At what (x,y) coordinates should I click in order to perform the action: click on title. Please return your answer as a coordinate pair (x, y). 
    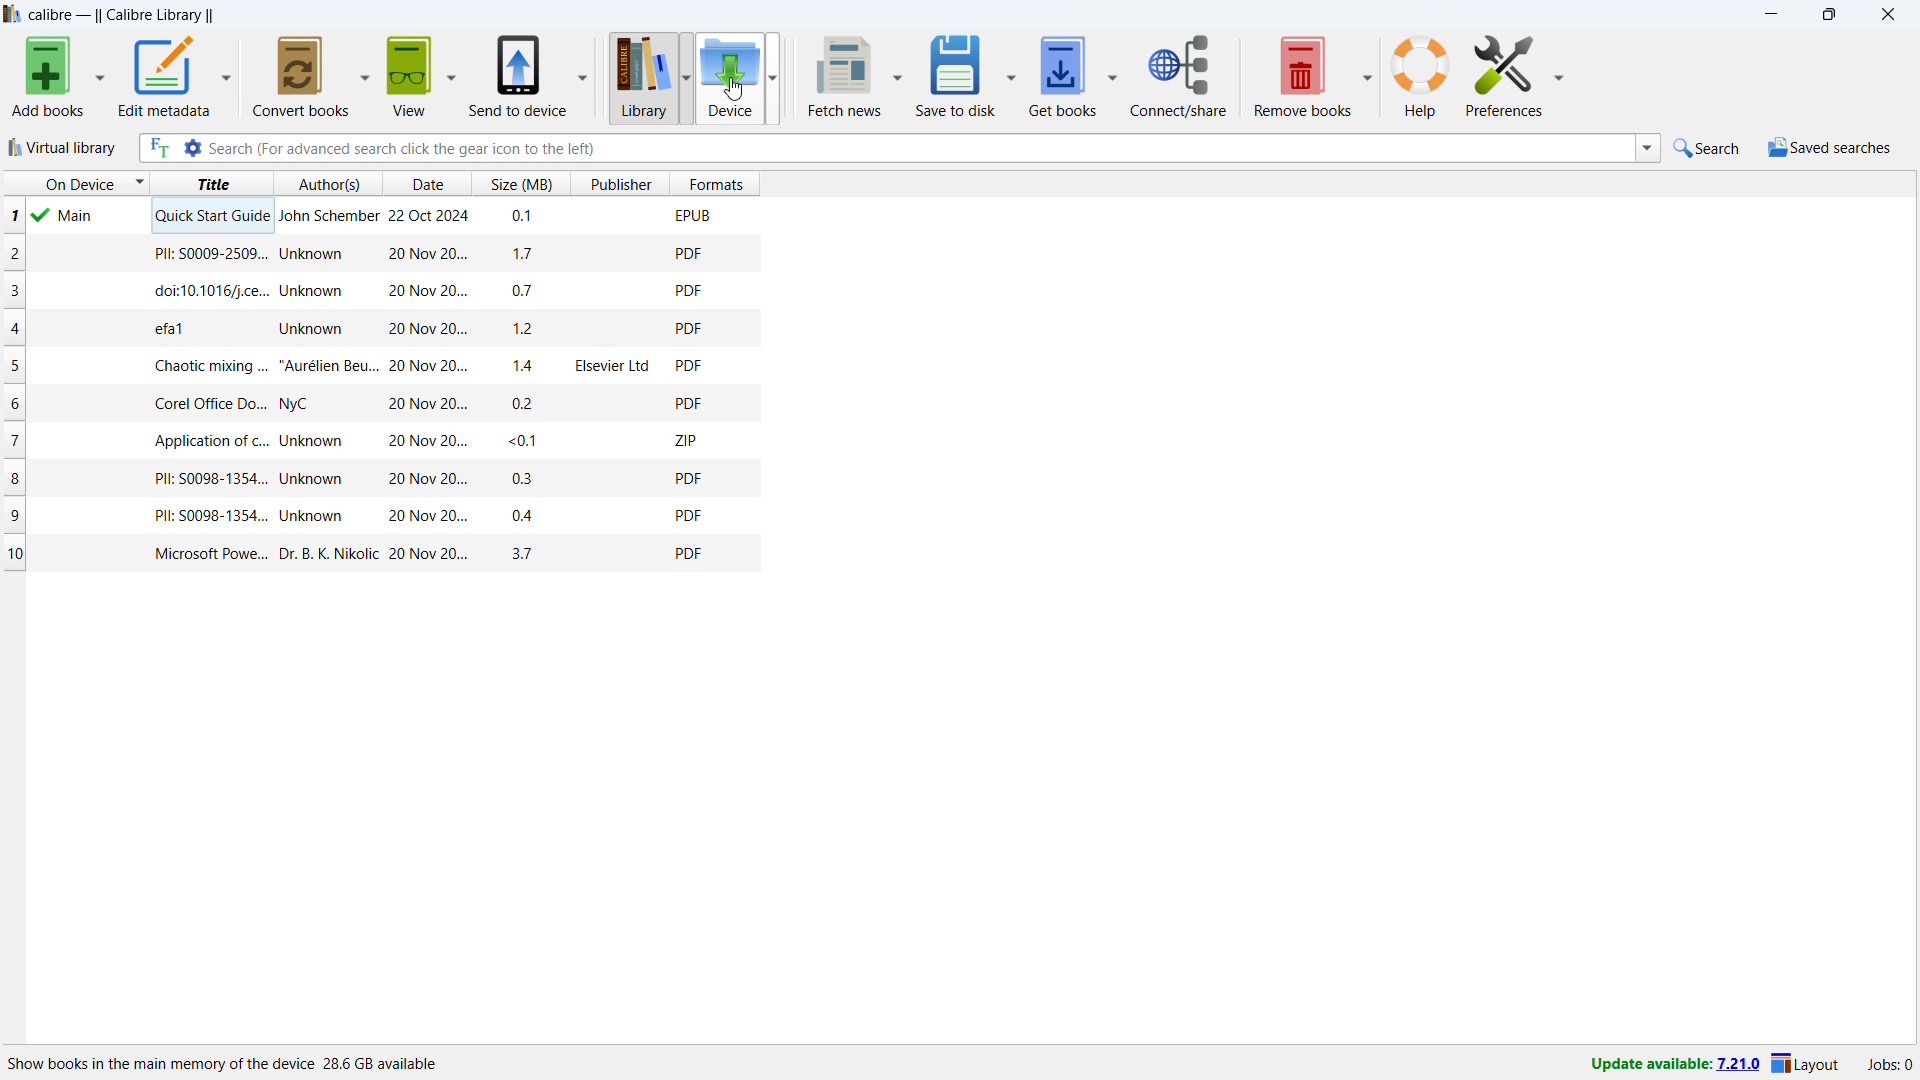
    Looking at the image, I should click on (123, 15).